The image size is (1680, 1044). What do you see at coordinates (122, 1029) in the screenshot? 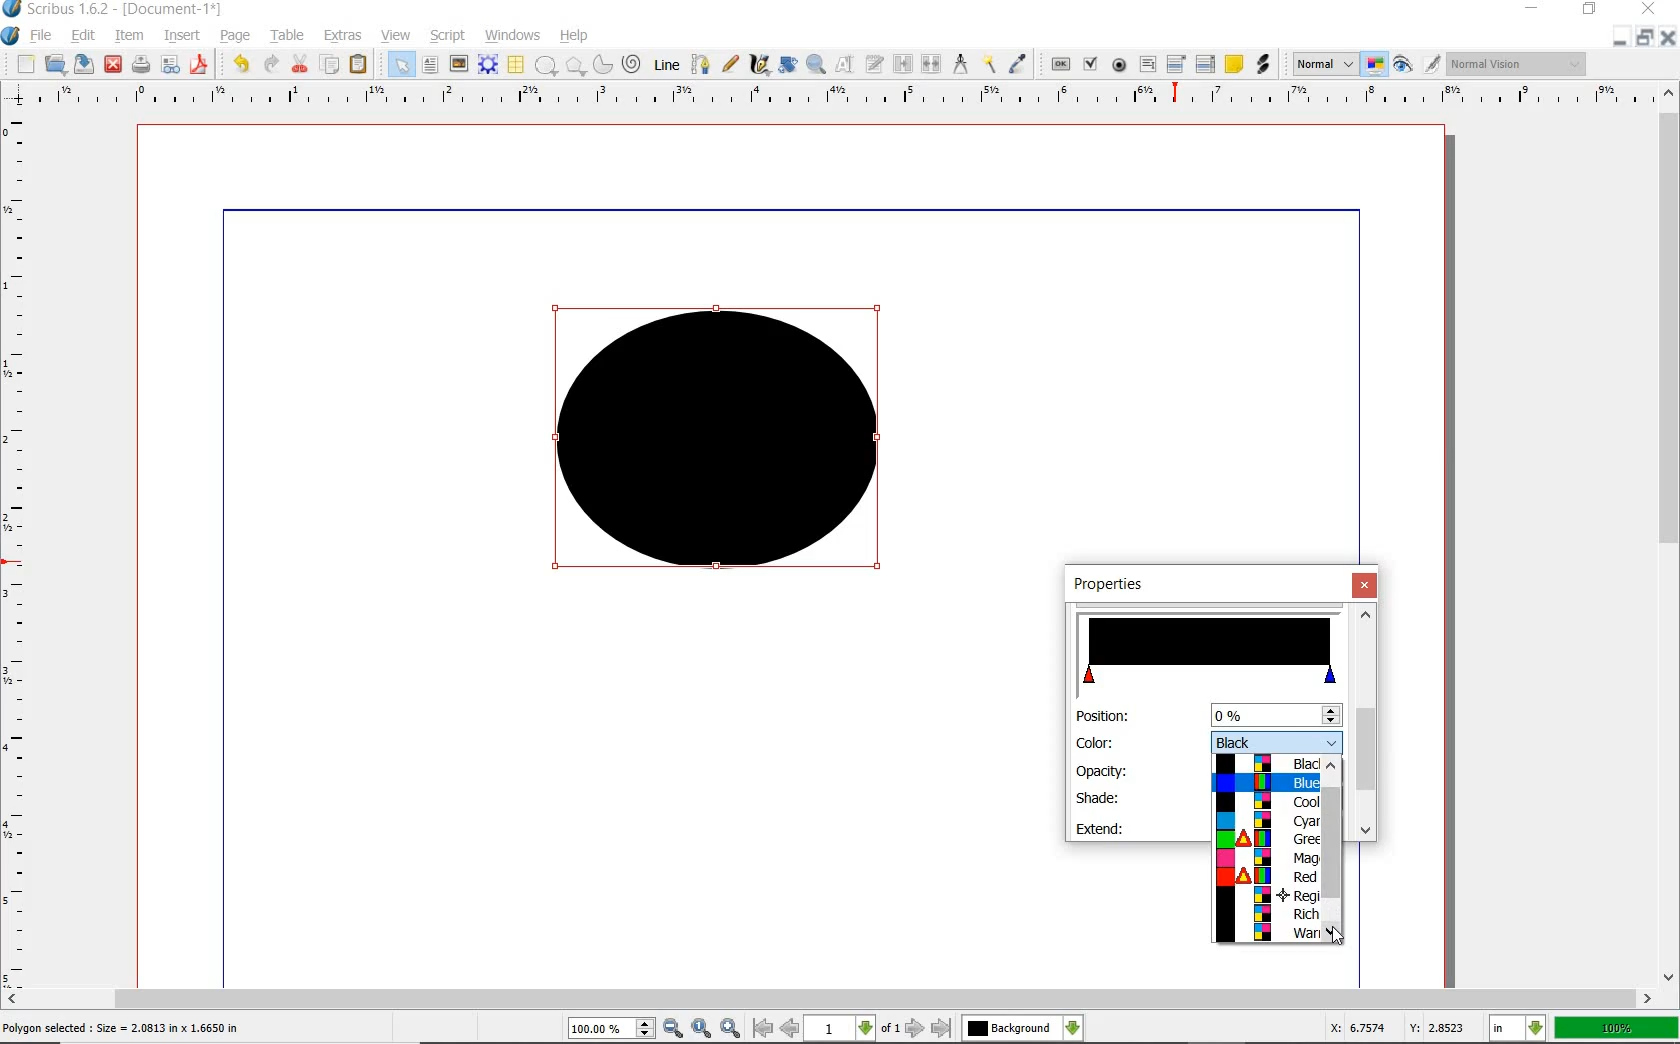
I see `selected` at bounding box center [122, 1029].